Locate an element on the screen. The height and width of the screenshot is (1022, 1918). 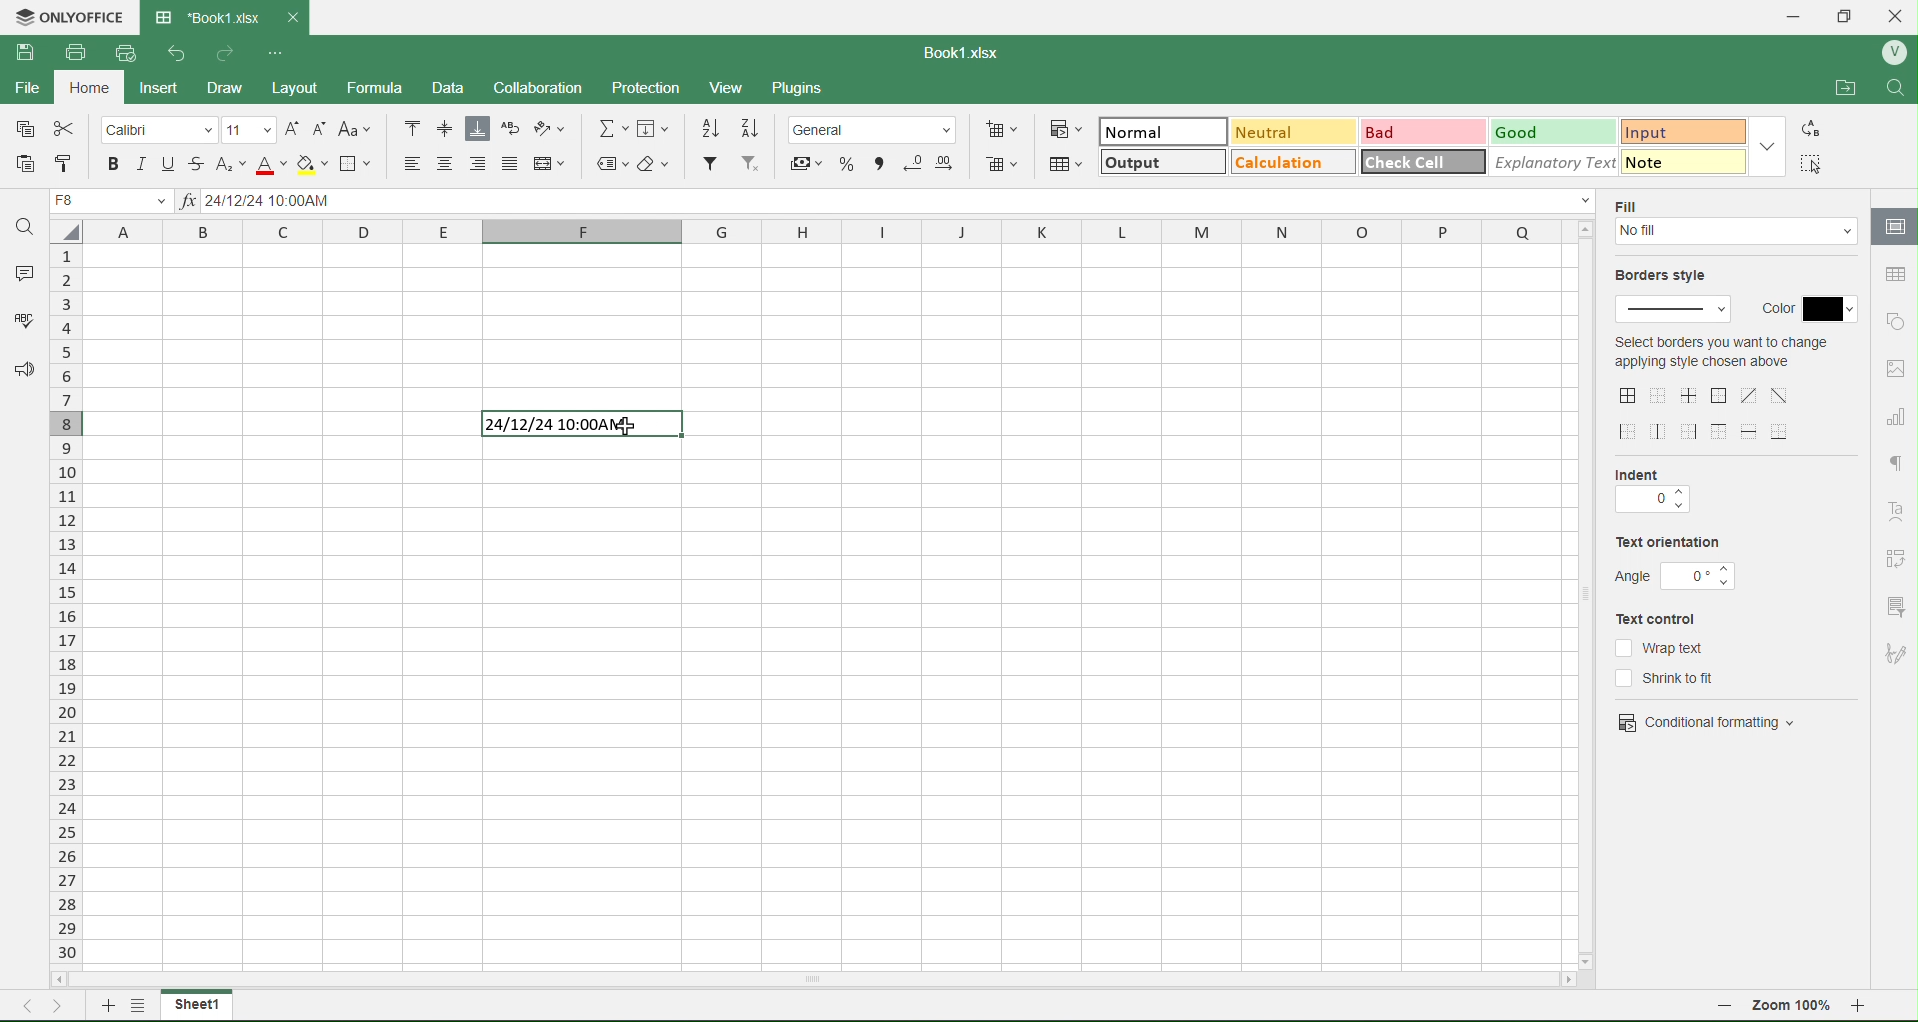
Bold is located at coordinates (114, 164).